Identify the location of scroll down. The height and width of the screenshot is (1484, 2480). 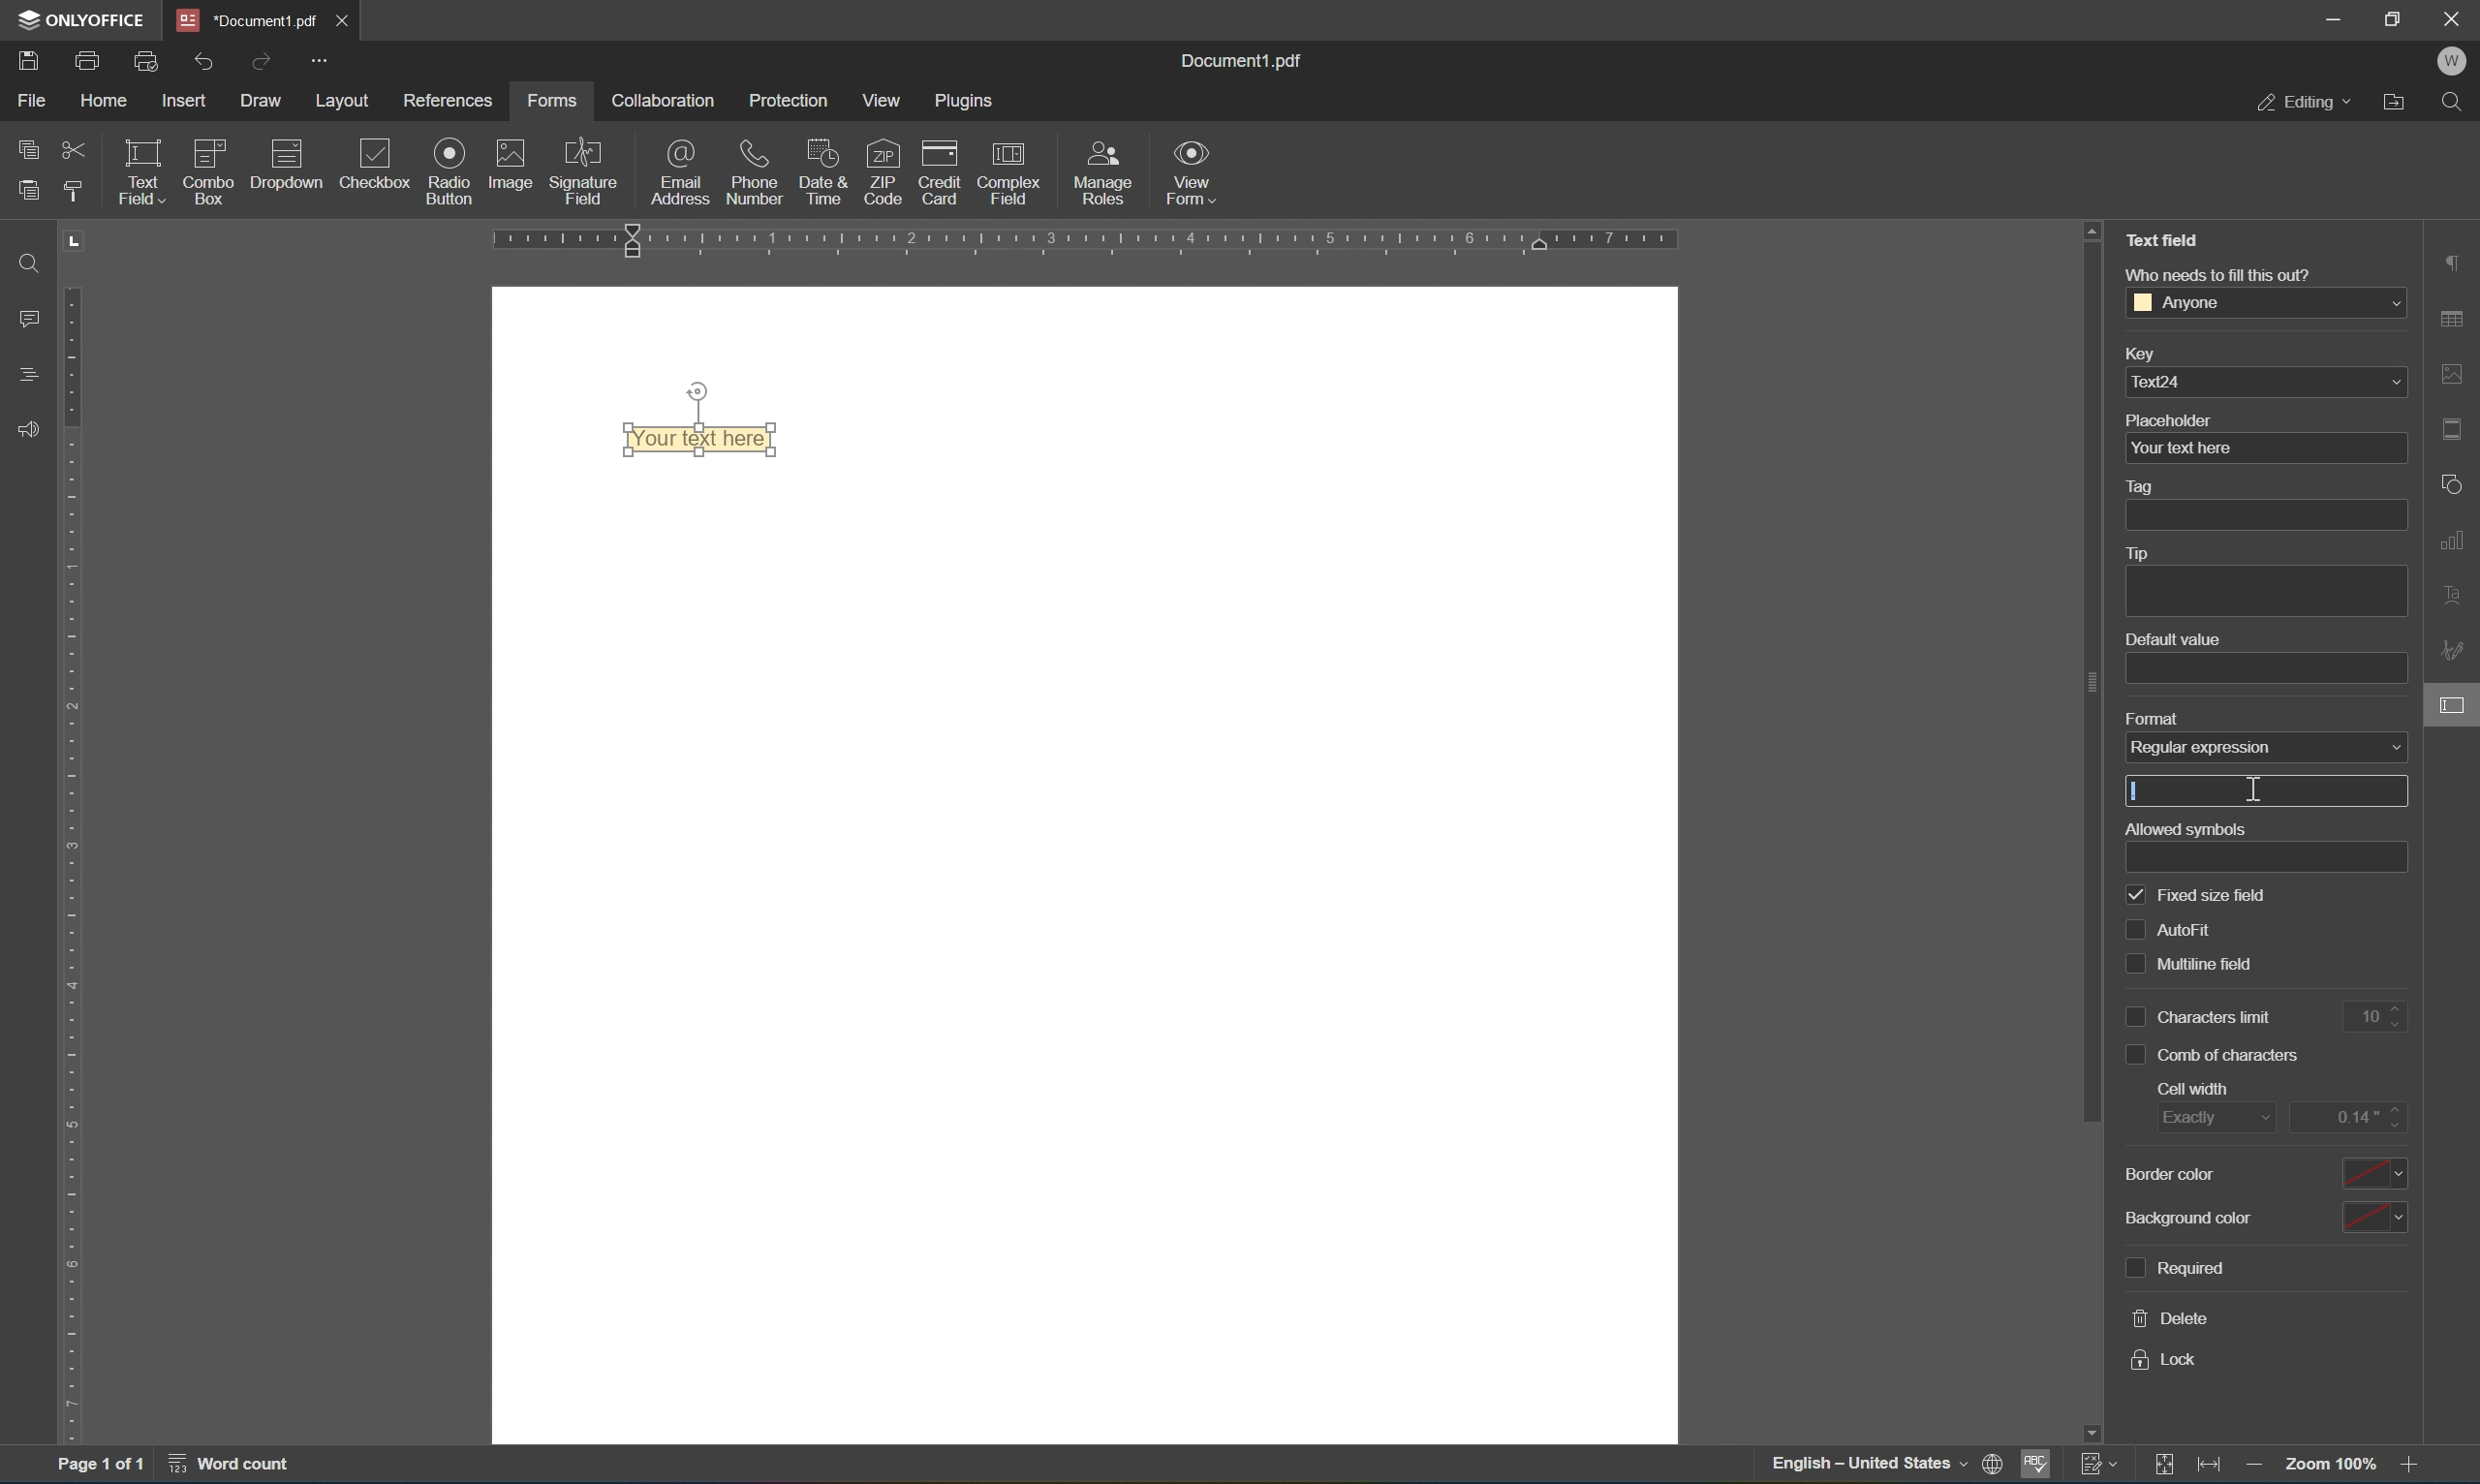
(2090, 1433).